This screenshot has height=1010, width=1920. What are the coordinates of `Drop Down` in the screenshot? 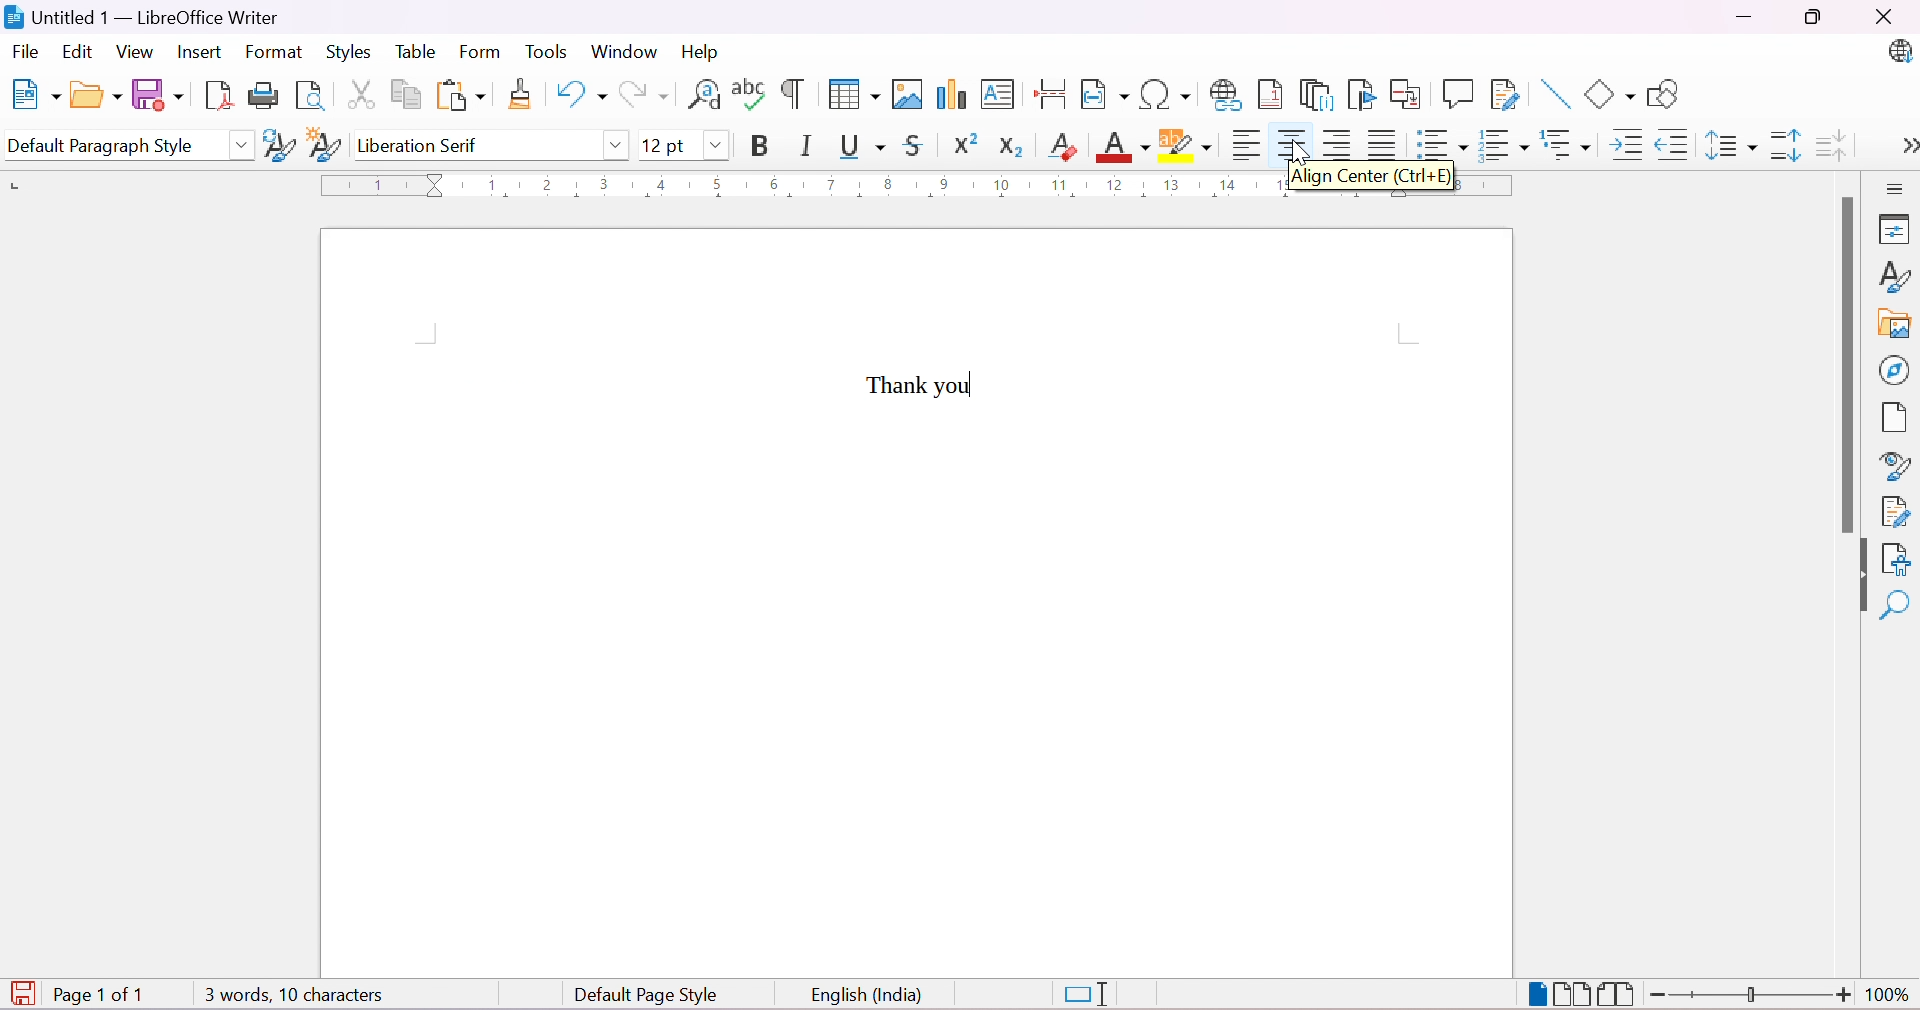 It's located at (716, 143).